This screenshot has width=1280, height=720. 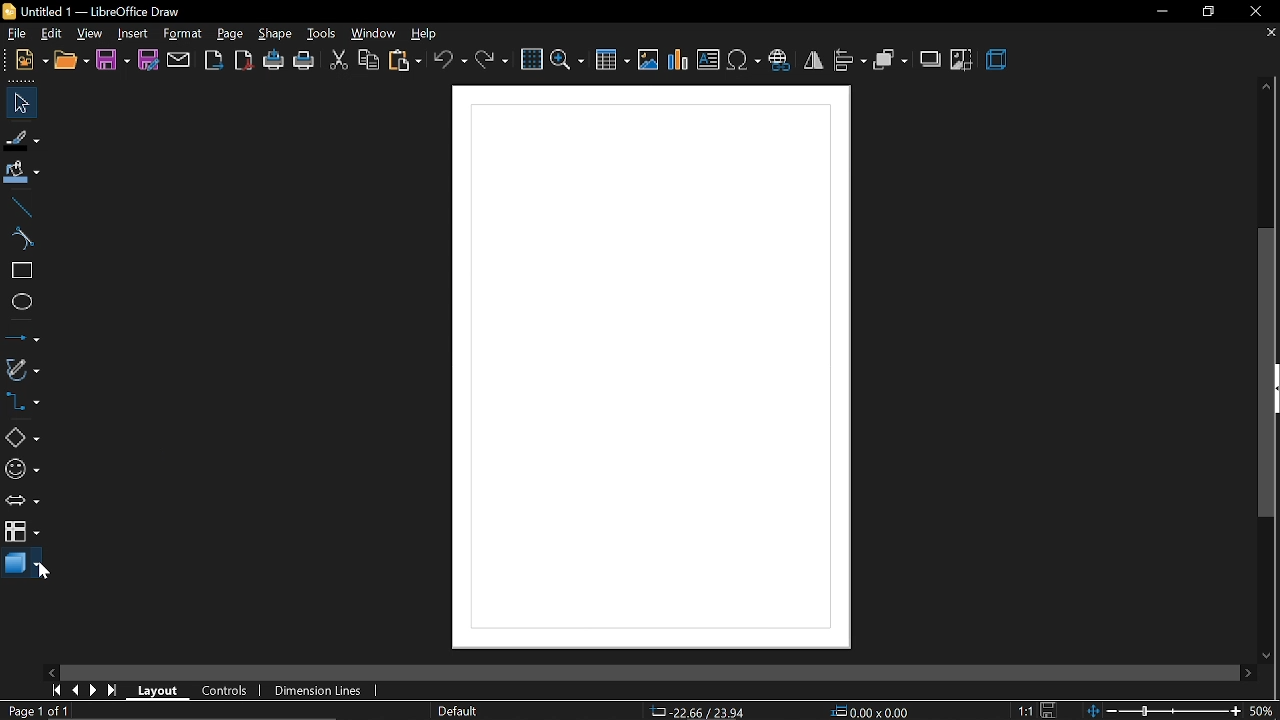 I want to click on select, so click(x=18, y=102).